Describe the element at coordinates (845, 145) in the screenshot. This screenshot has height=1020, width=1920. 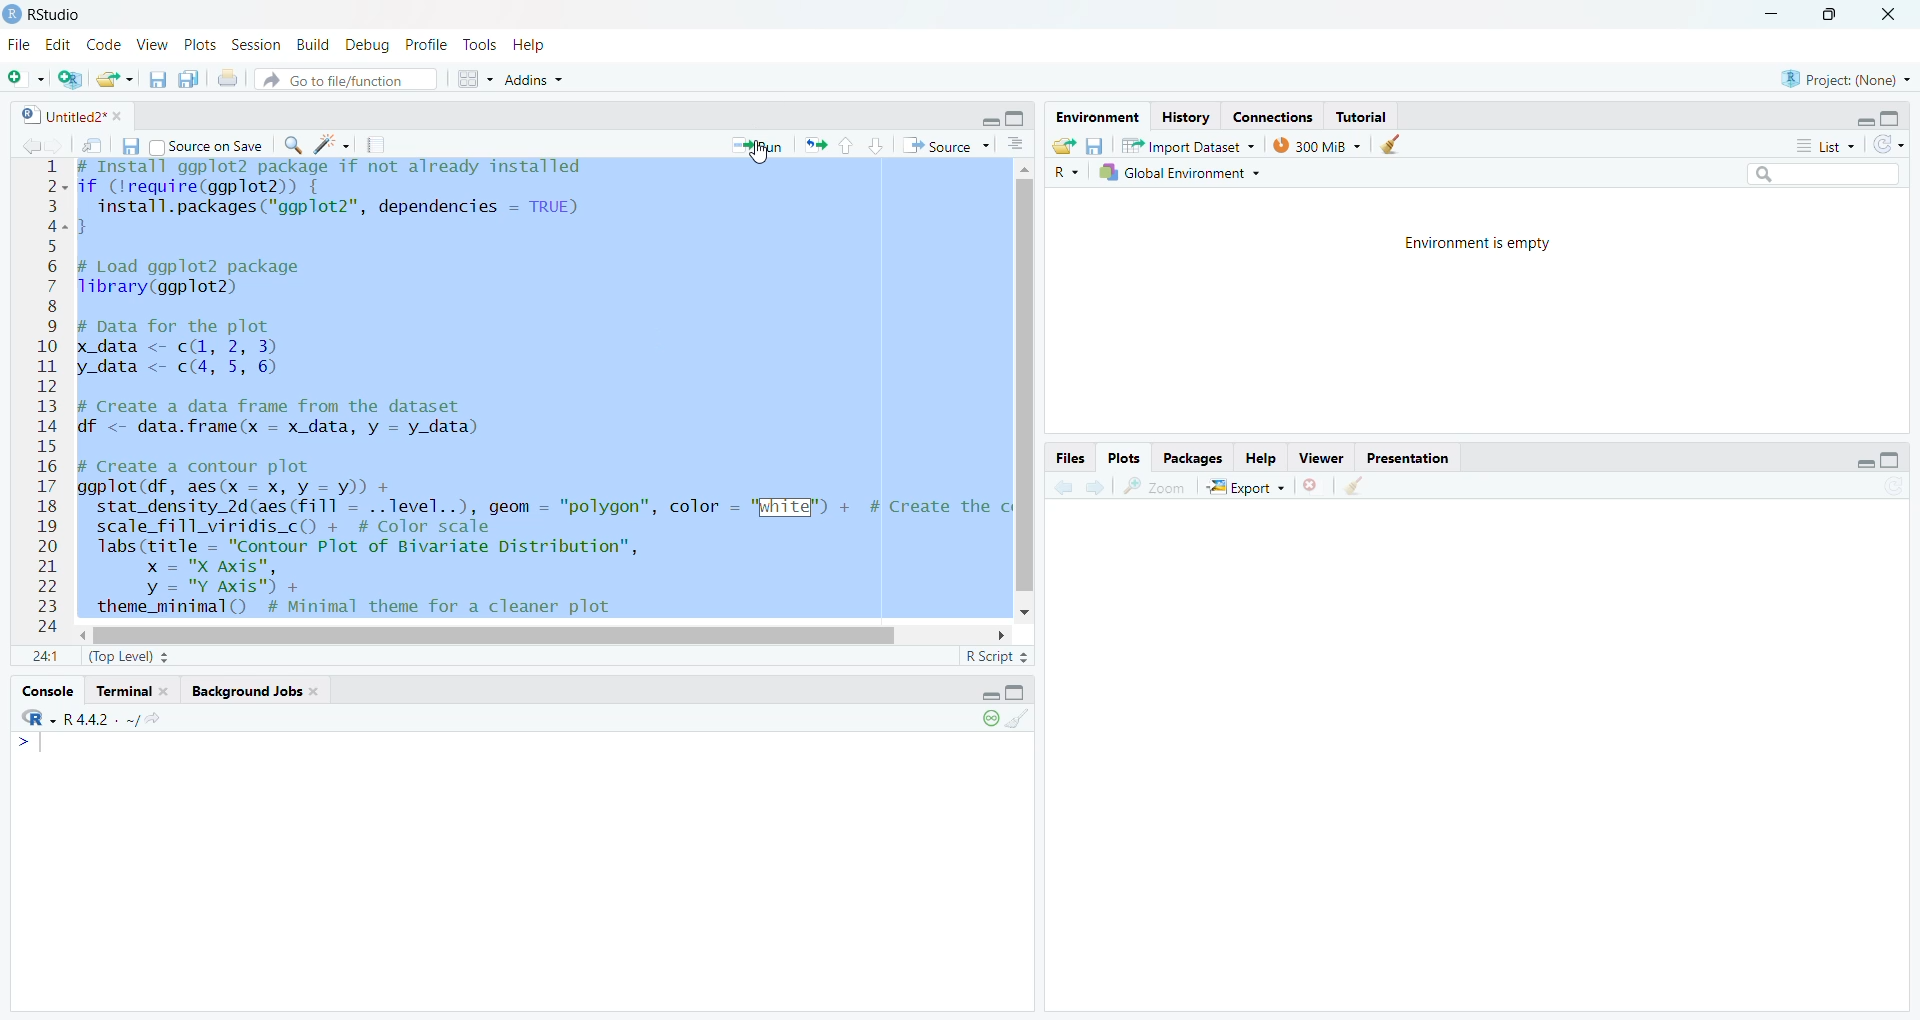
I see `go to previous section/chunk` at that location.